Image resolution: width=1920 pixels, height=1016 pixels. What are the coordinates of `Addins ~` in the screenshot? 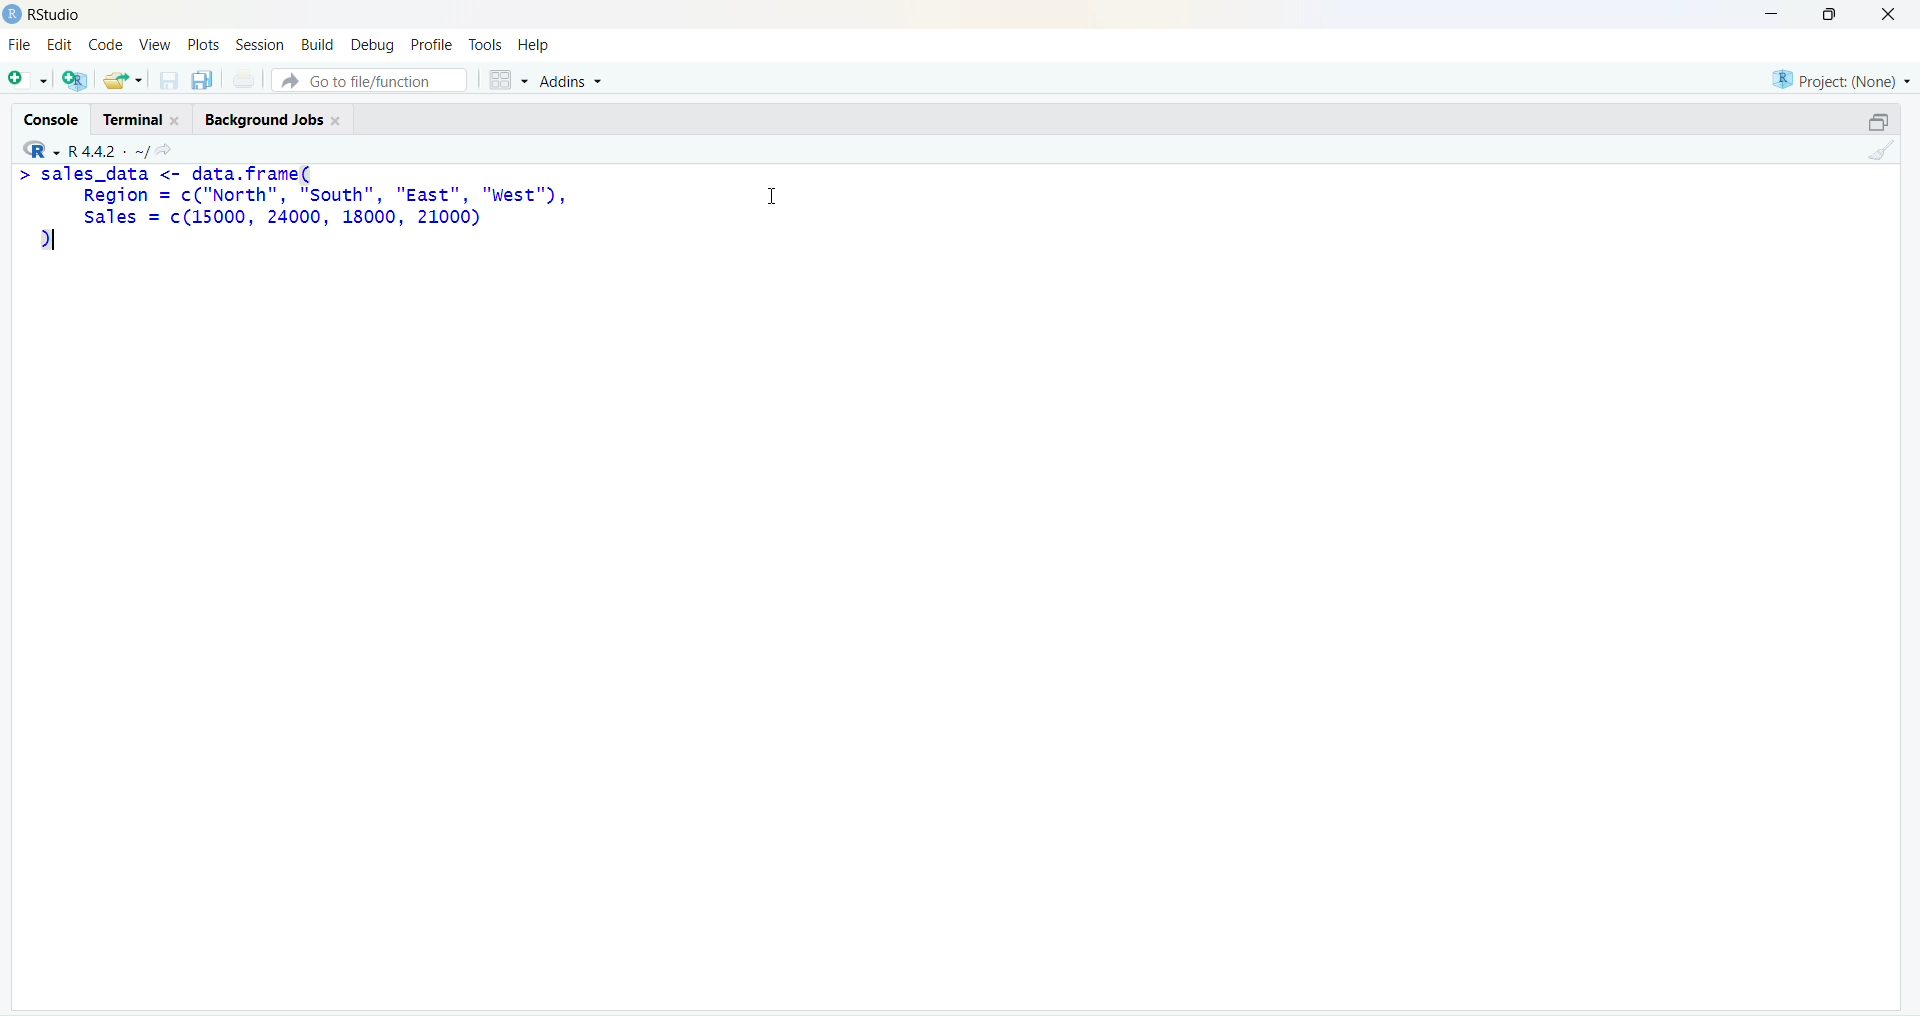 It's located at (572, 81).